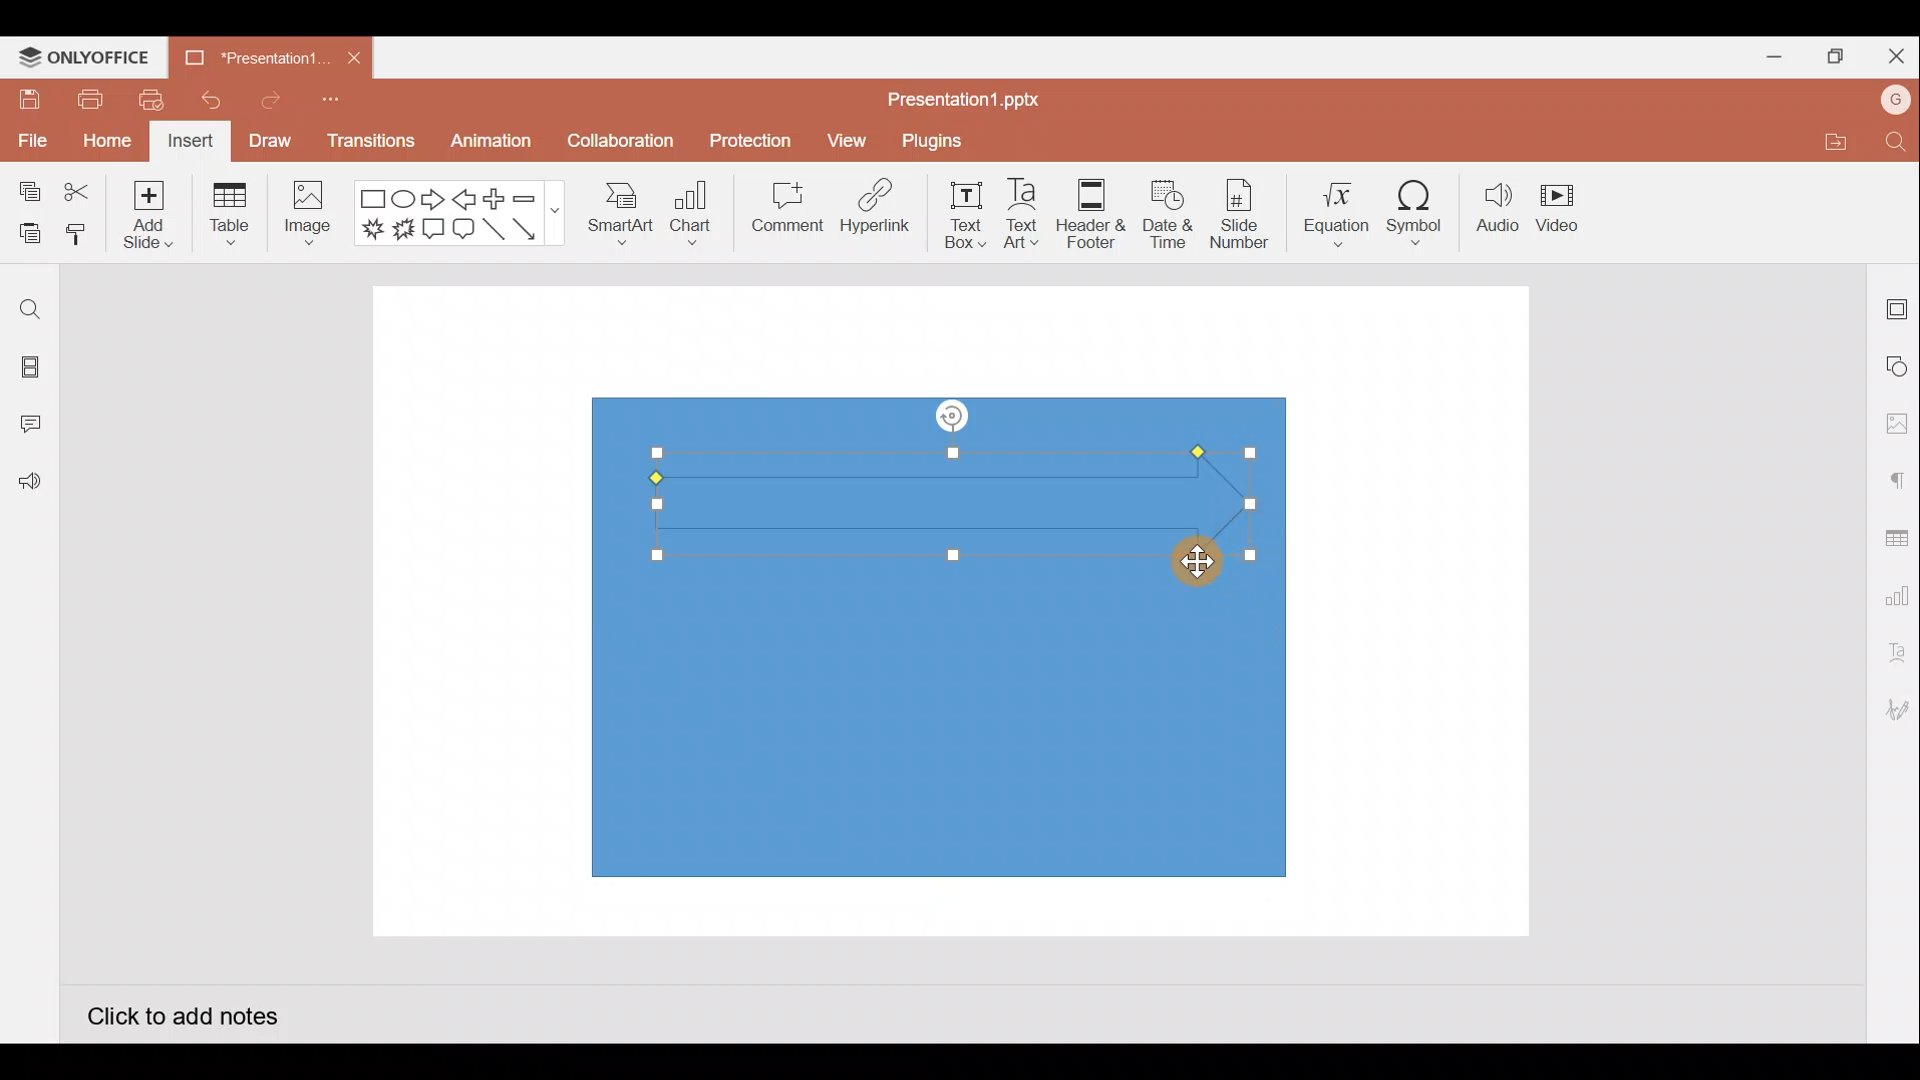  Describe the element at coordinates (1898, 141) in the screenshot. I see `Find` at that location.